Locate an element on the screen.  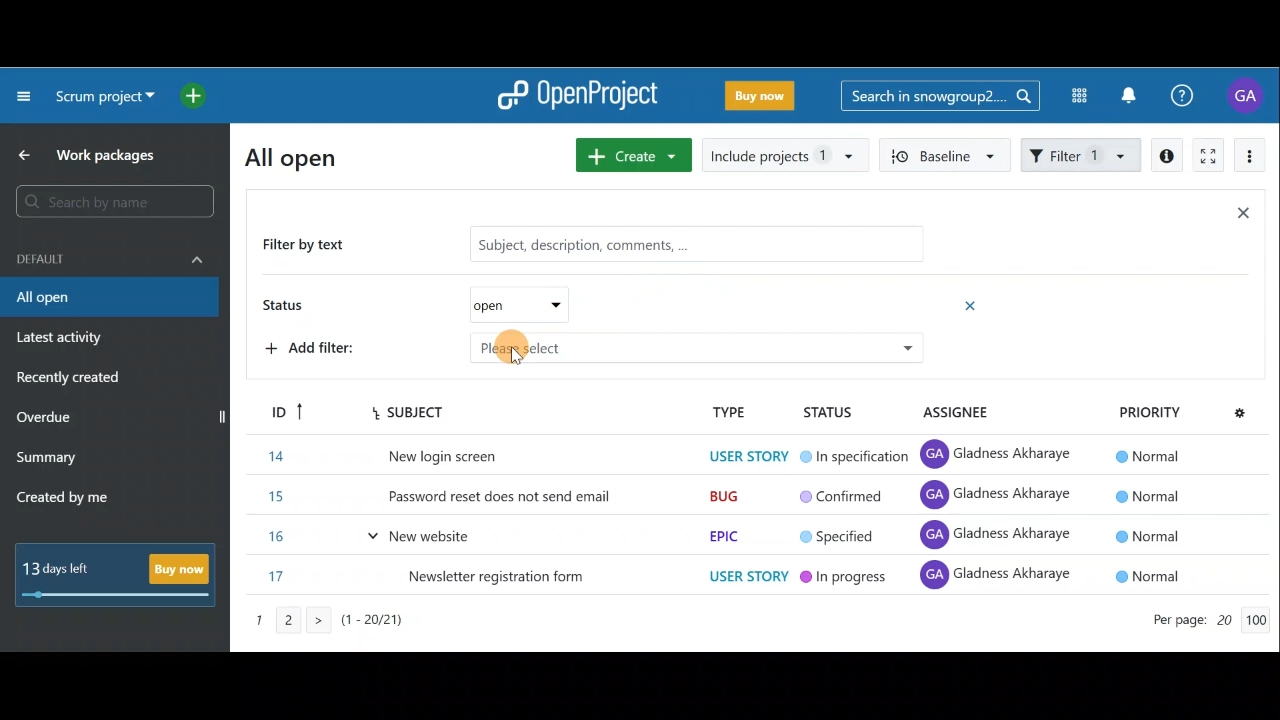
Page number is located at coordinates (360, 626).